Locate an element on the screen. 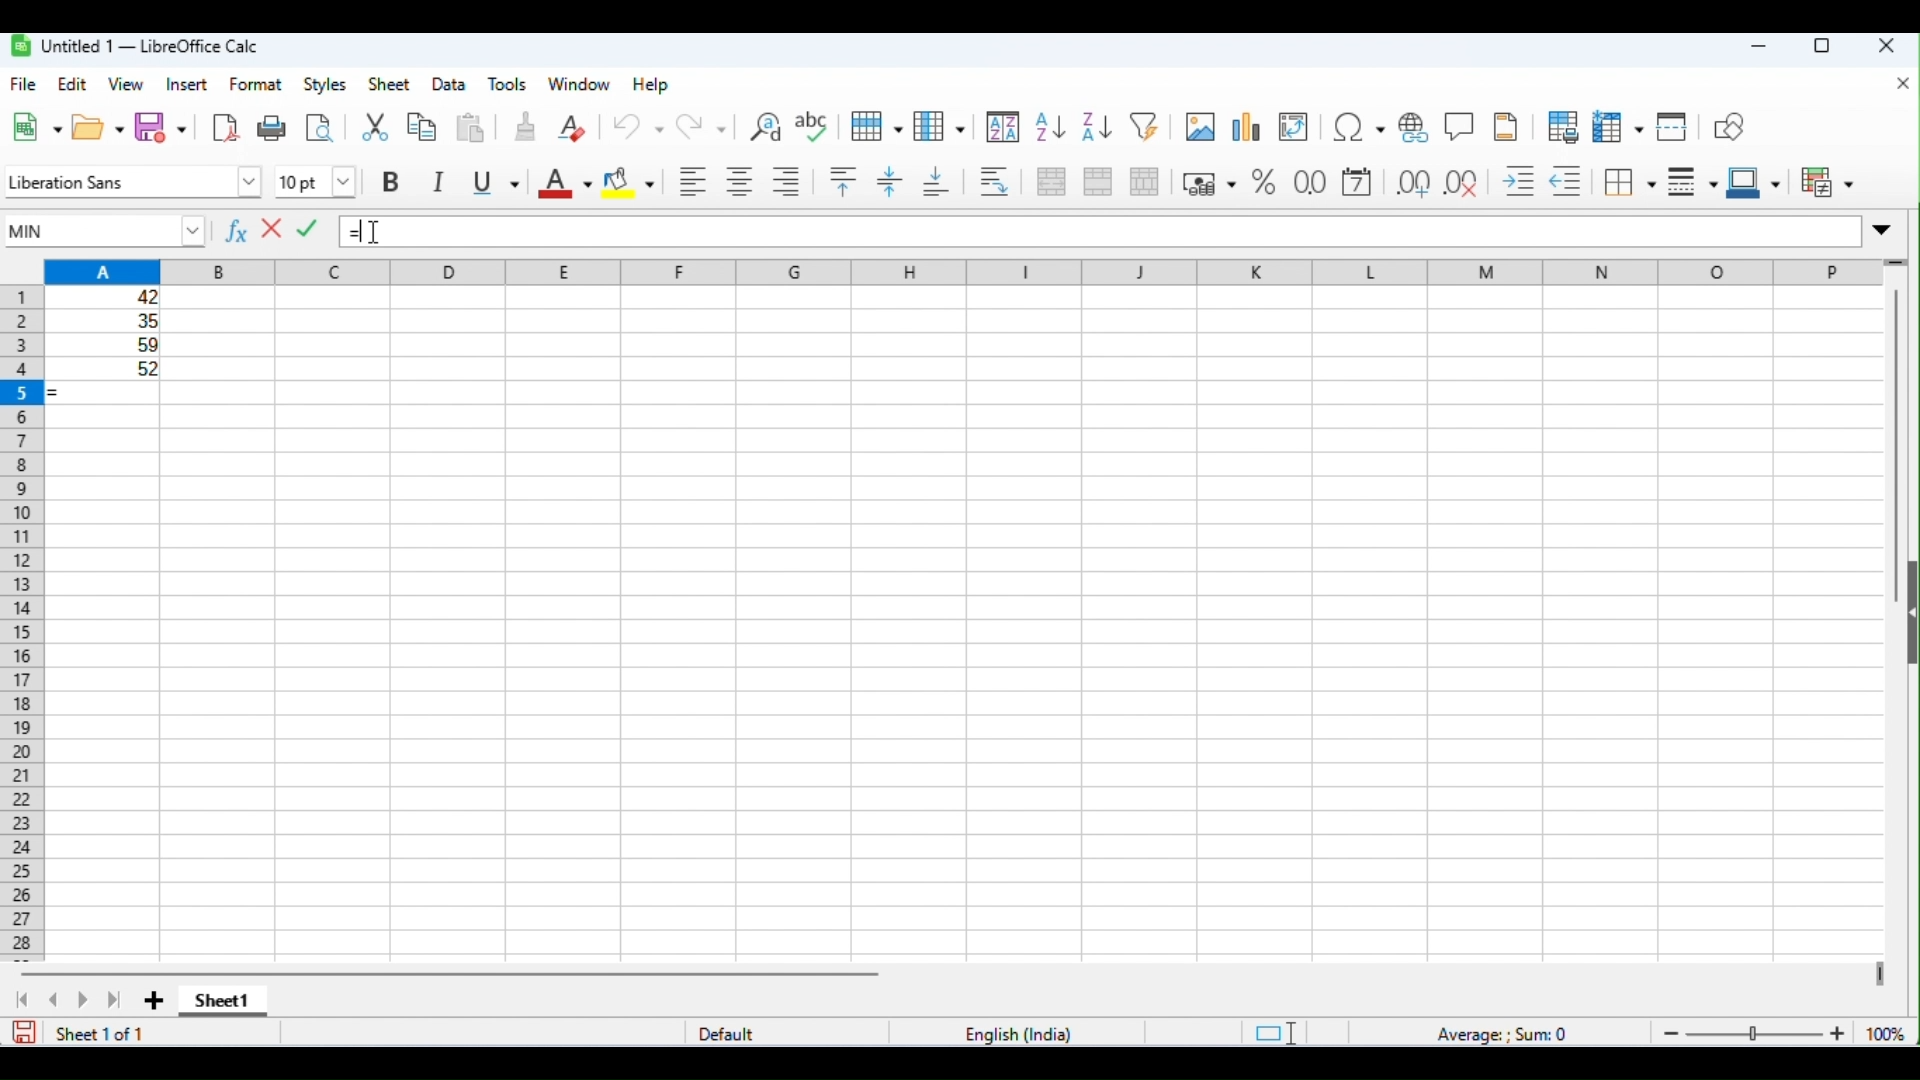  = is located at coordinates (356, 235).